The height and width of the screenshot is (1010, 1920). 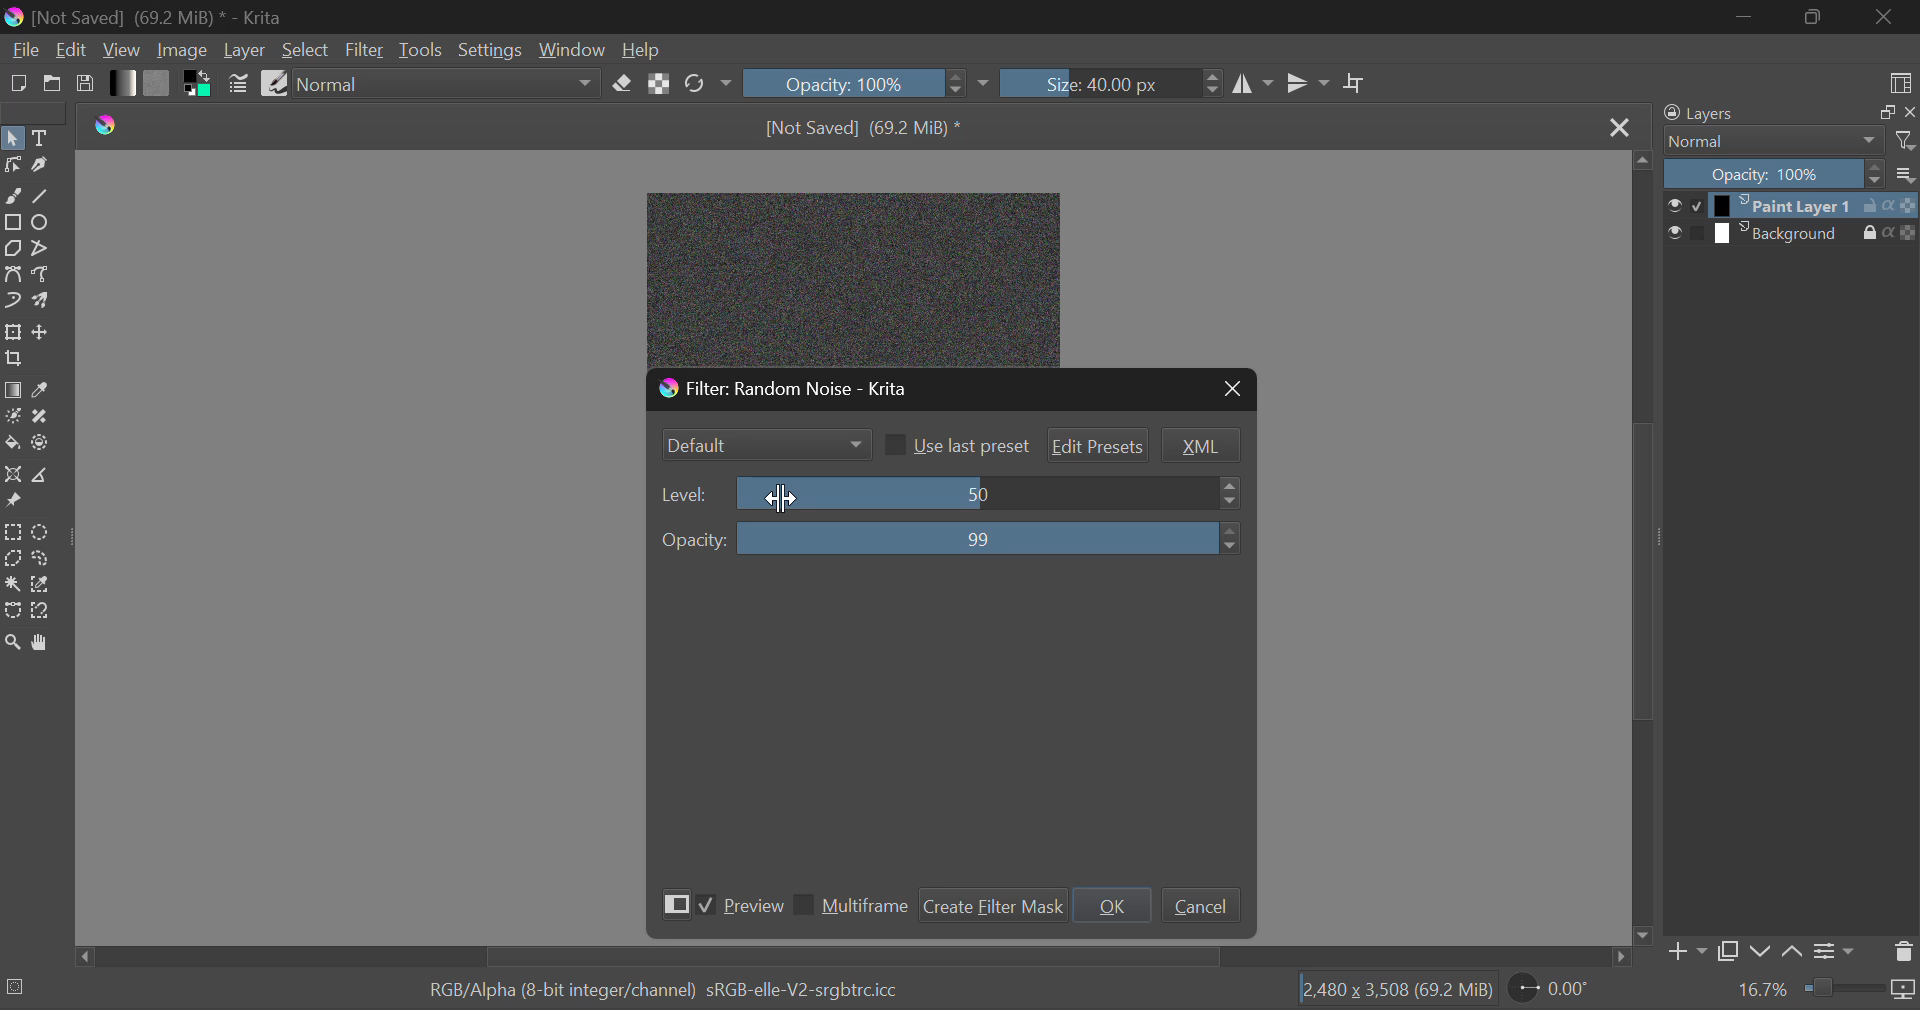 I want to click on options, so click(x=1906, y=172).